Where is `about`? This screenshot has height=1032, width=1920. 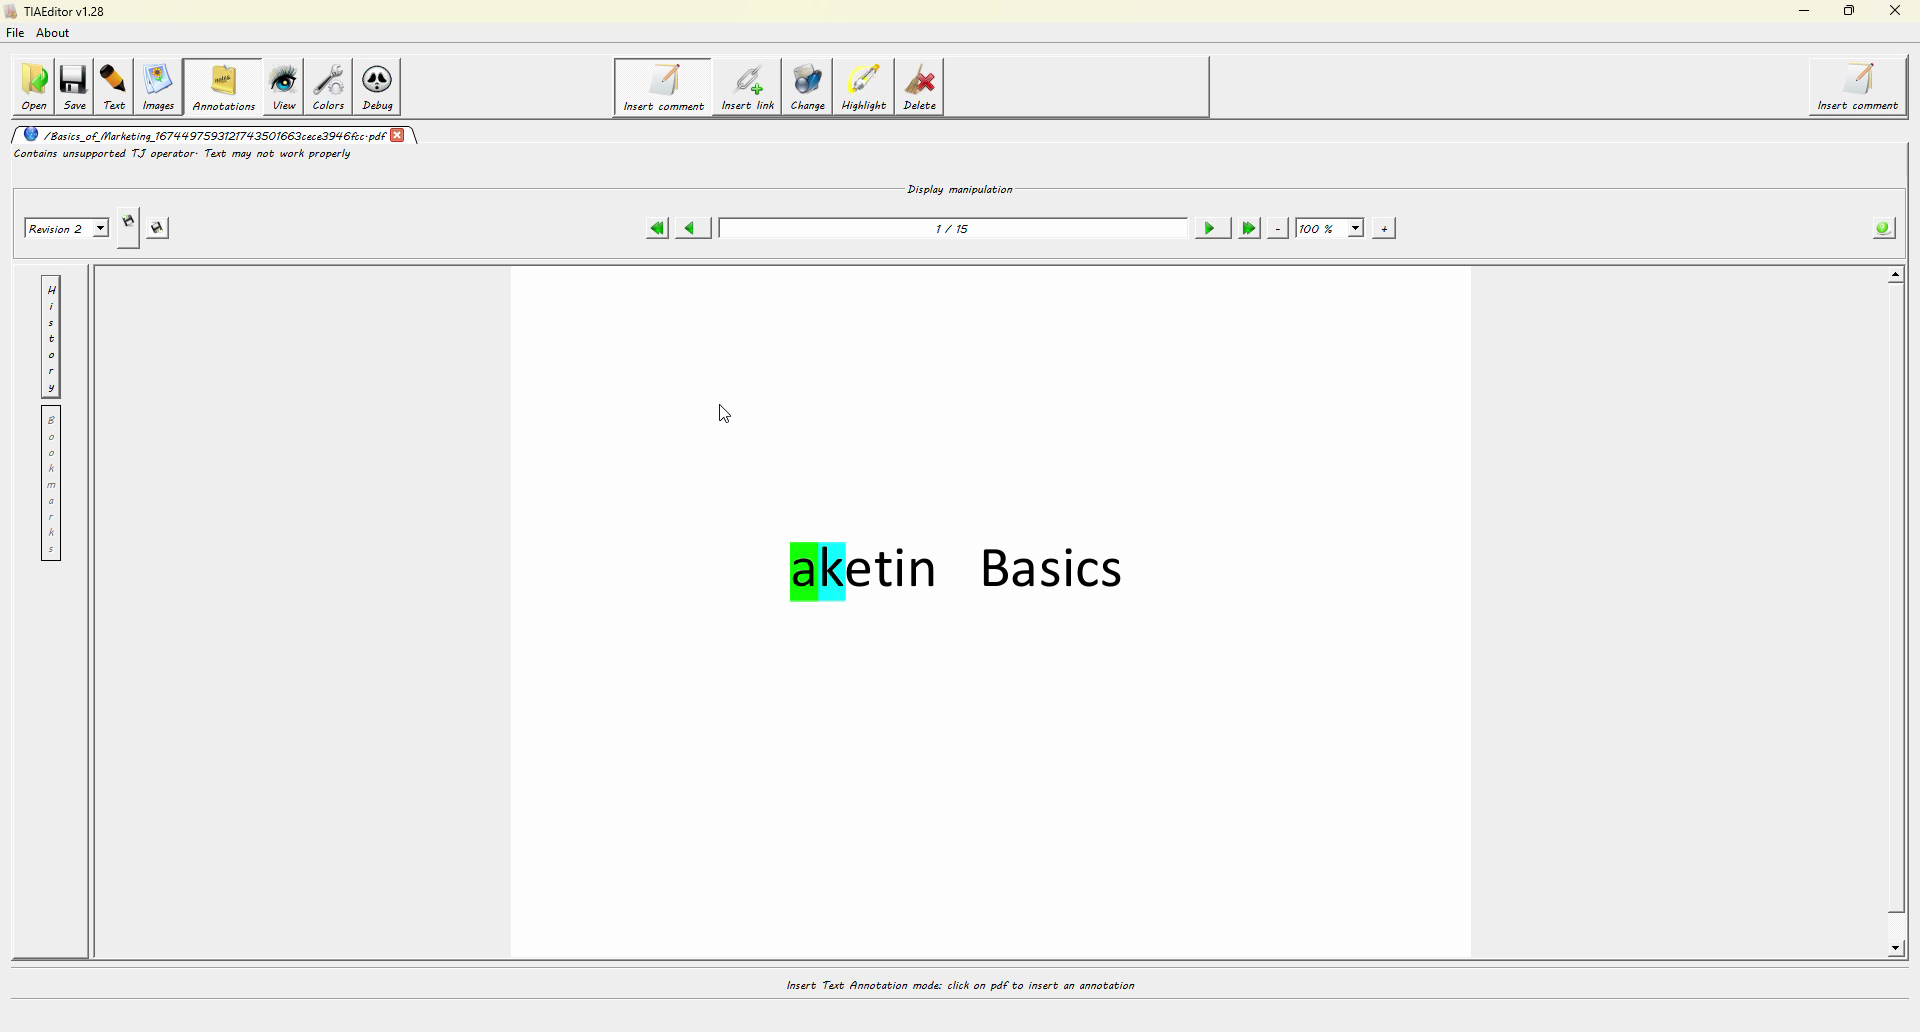
about is located at coordinates (58, 32).